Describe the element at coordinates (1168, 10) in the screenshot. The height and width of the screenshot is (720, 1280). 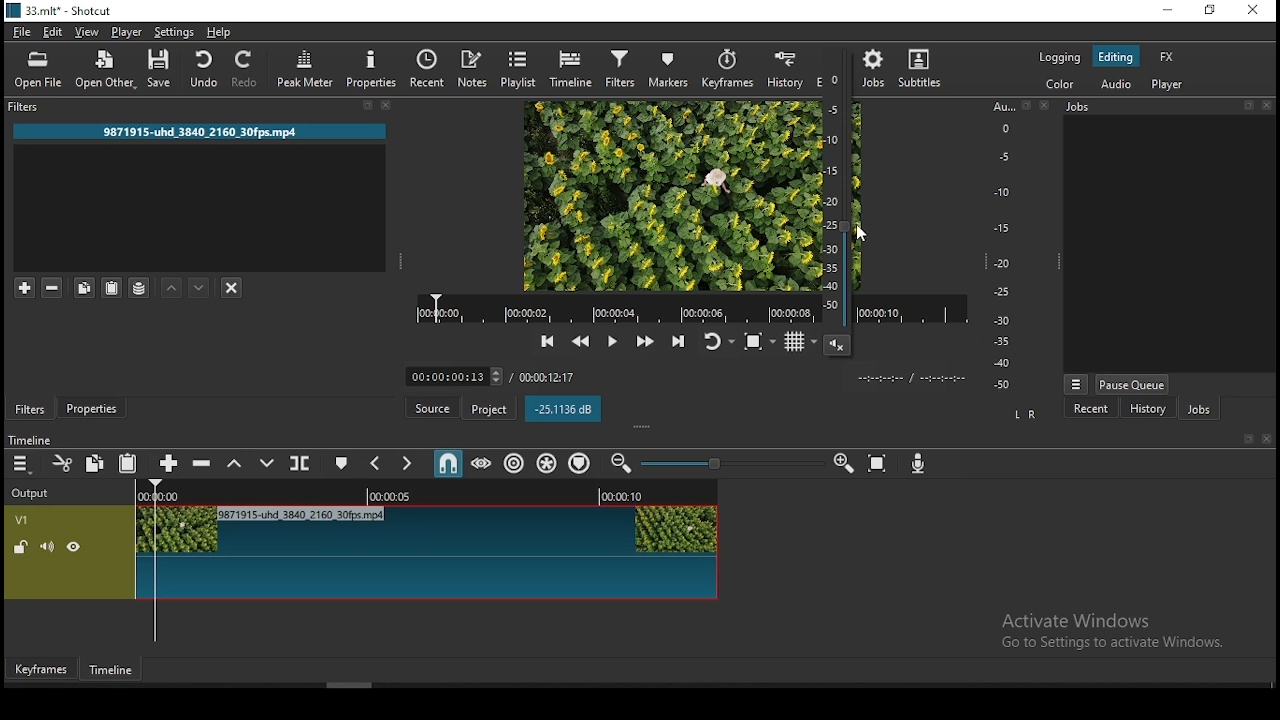
I see `minimize` at that location.